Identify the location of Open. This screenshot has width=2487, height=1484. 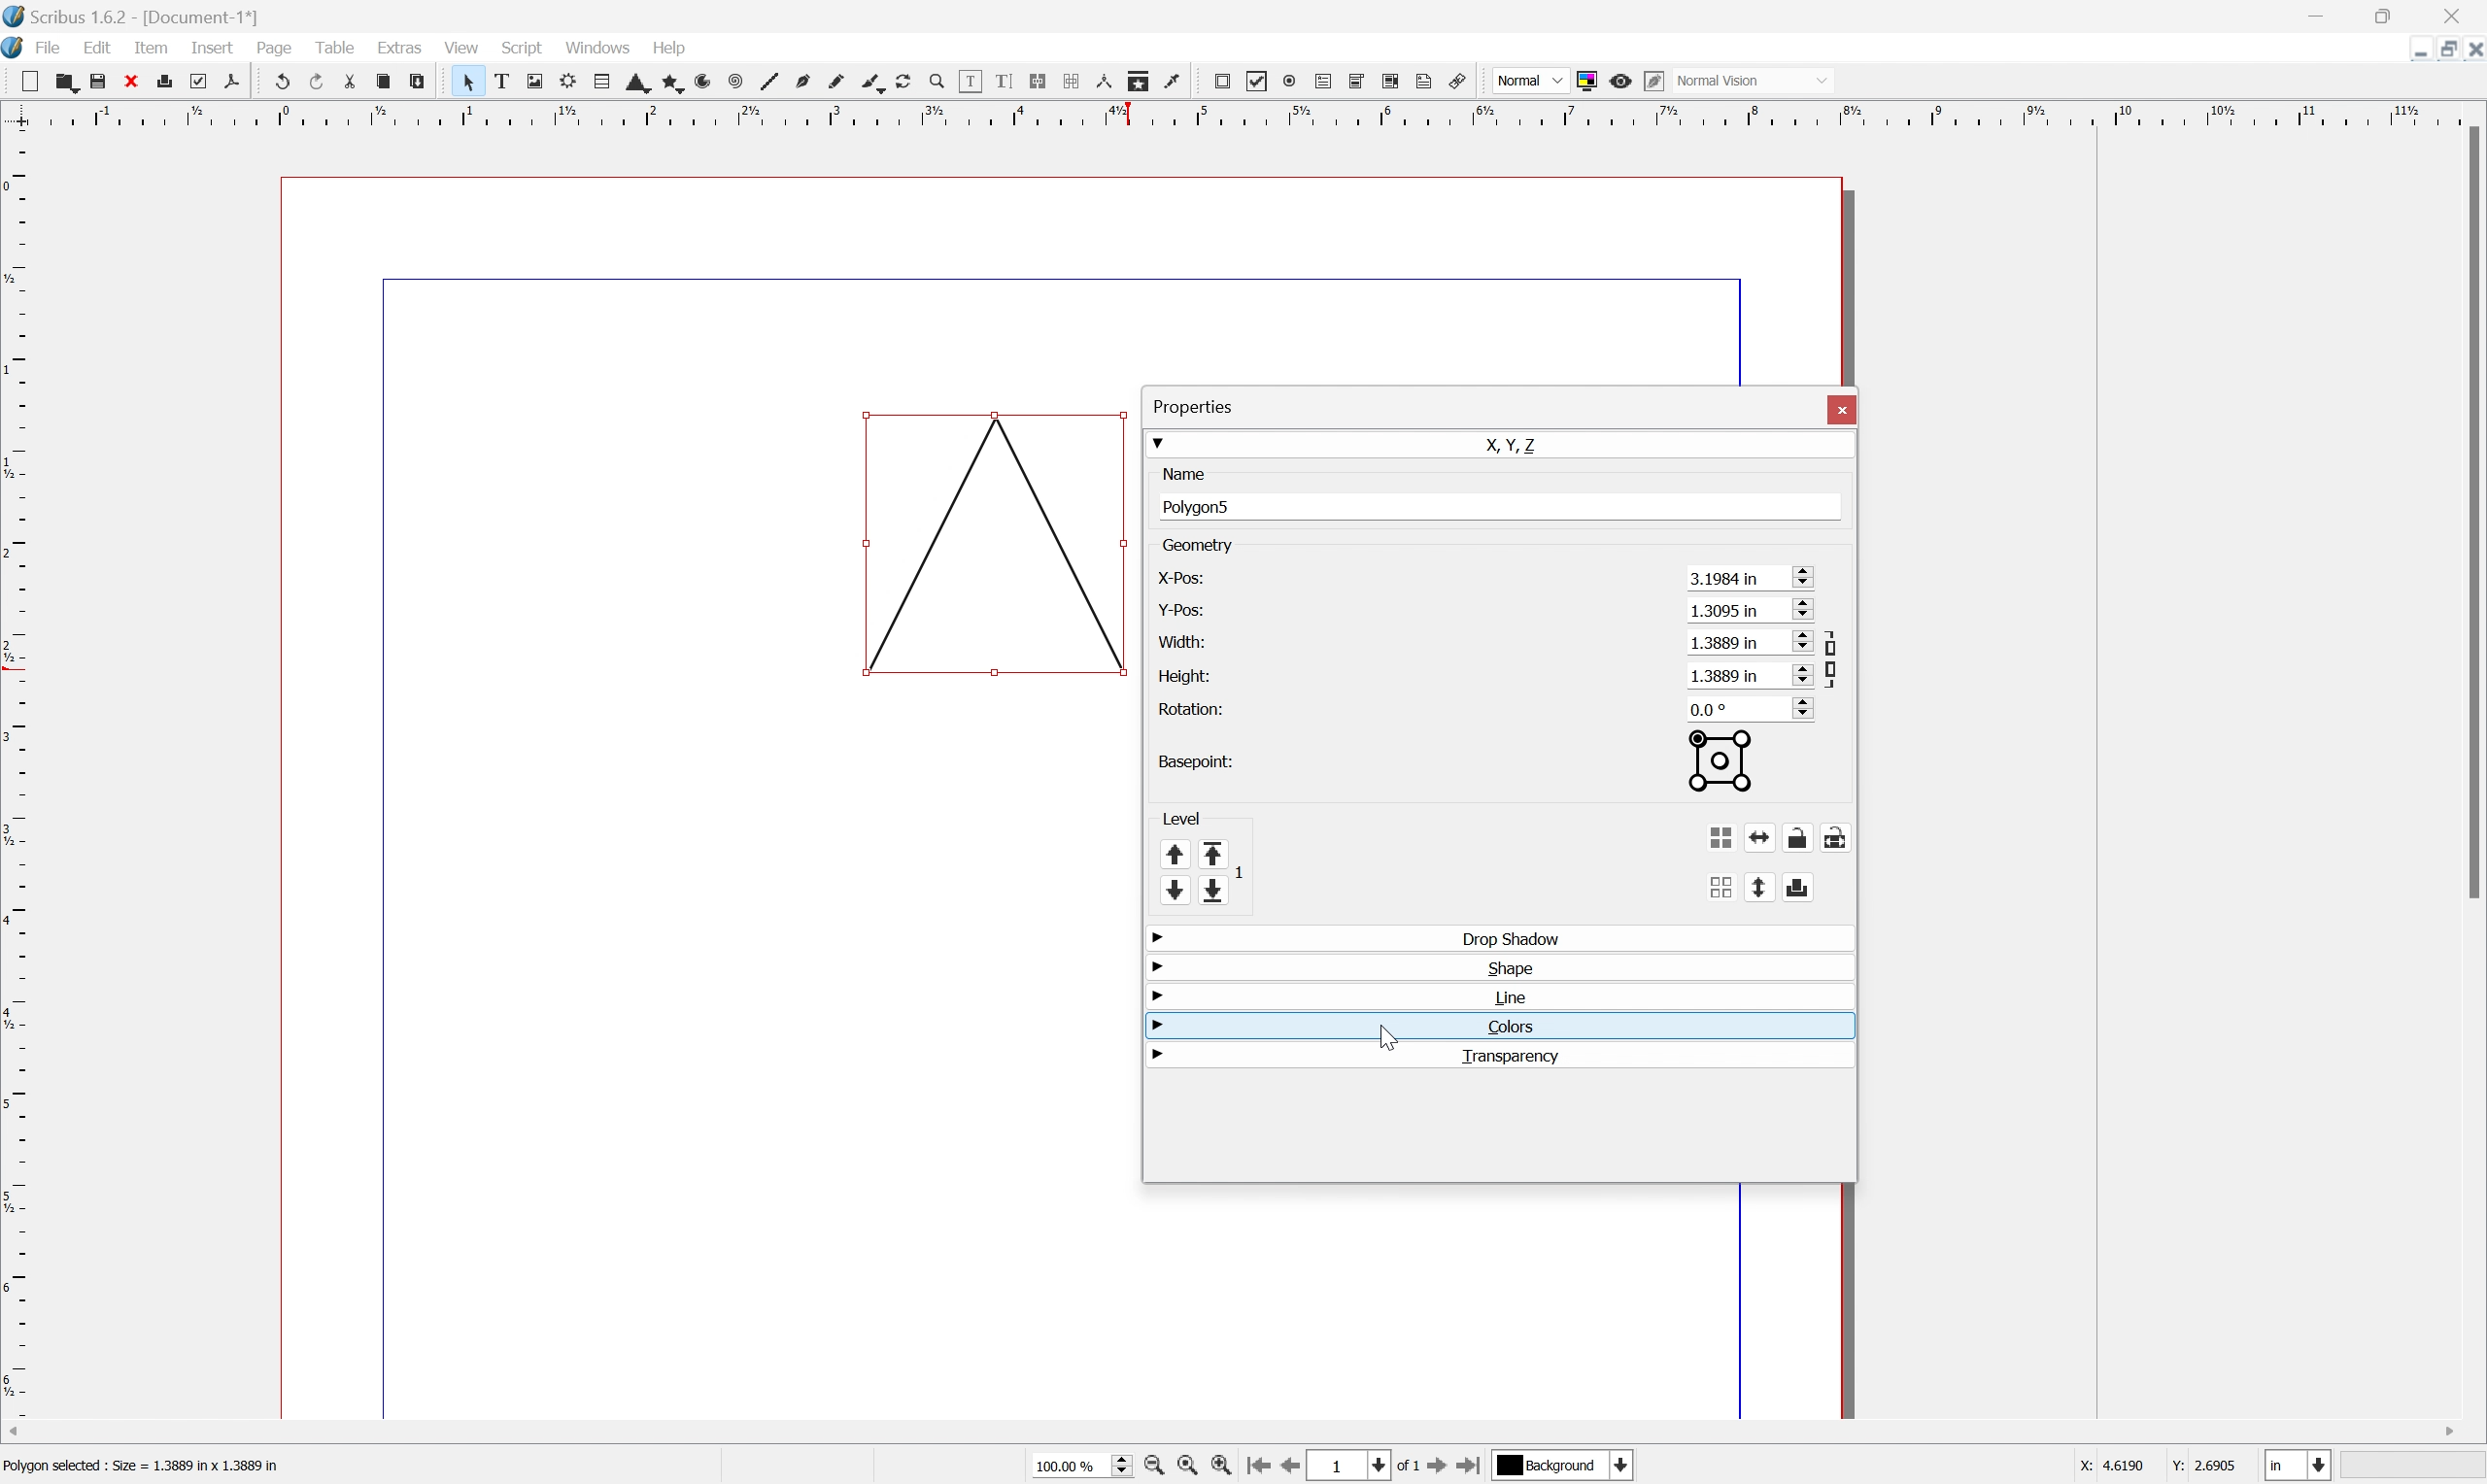
(61, 80).